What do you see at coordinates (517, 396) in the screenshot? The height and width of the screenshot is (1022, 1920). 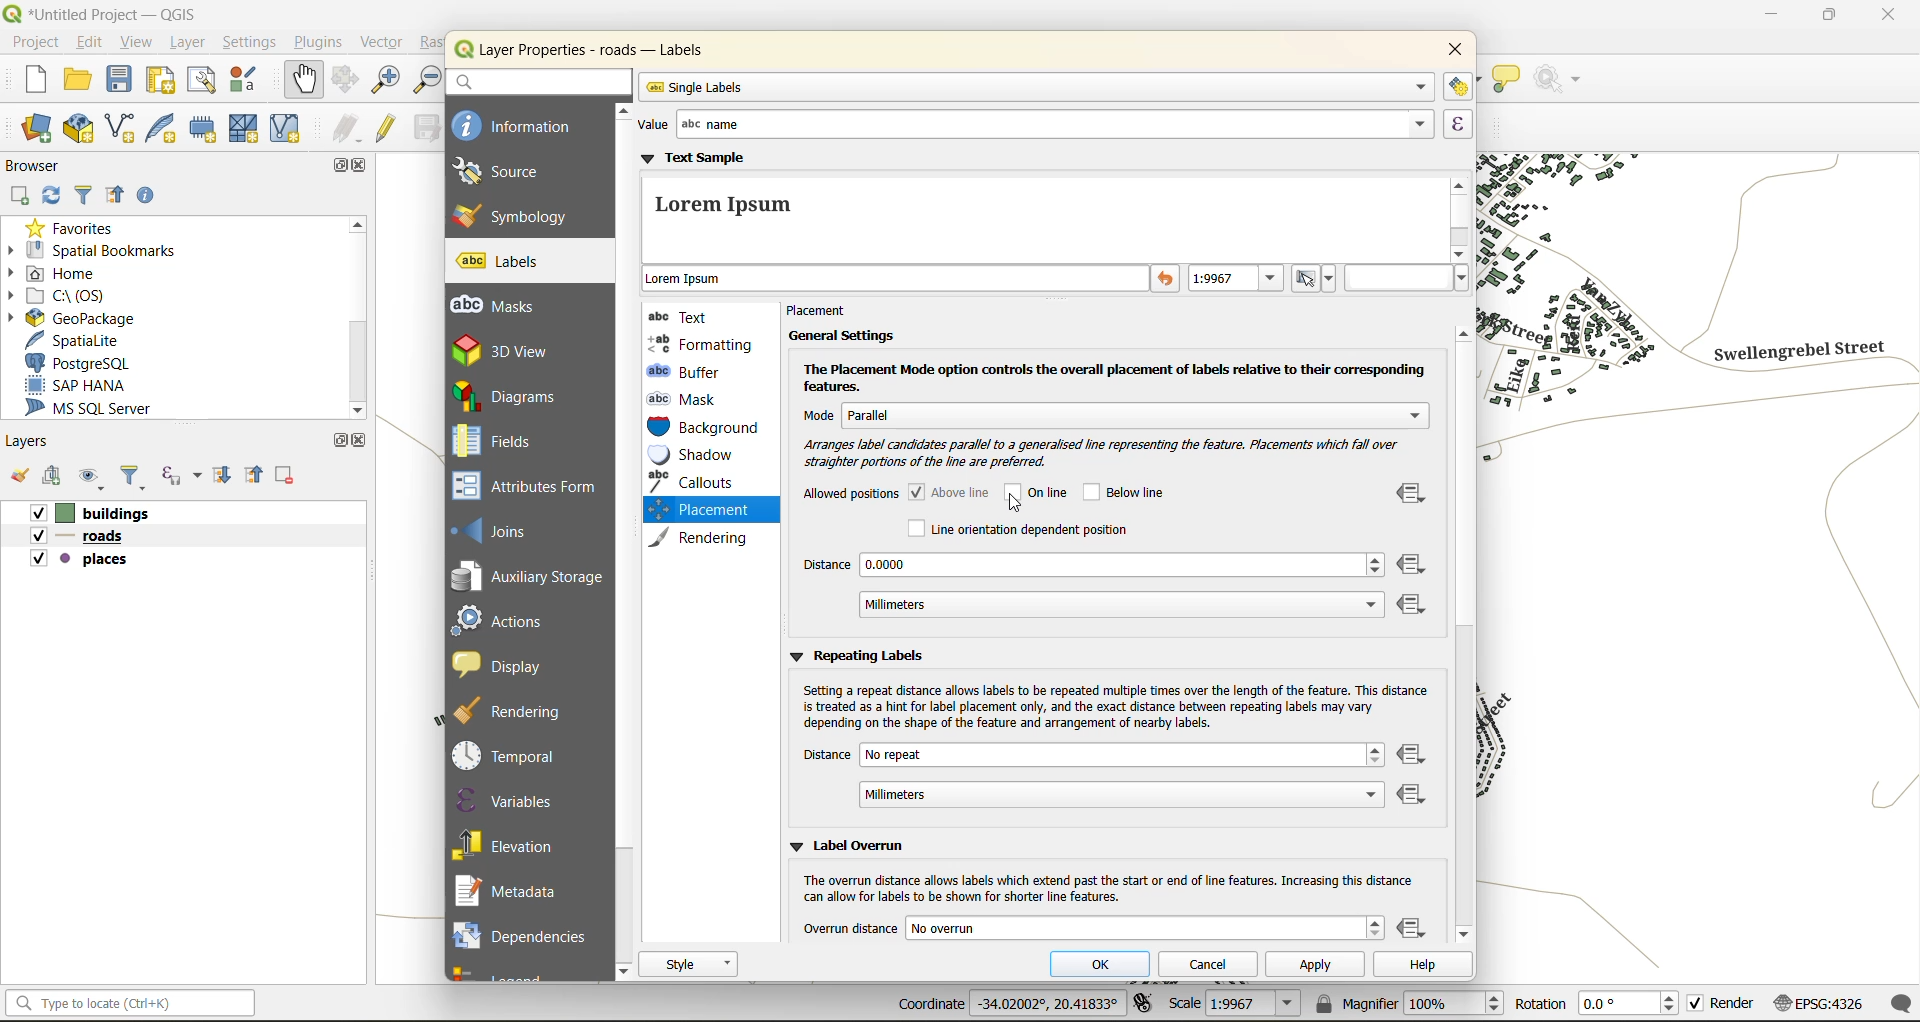 I see `diagrams` at bounding box center [517, 396].